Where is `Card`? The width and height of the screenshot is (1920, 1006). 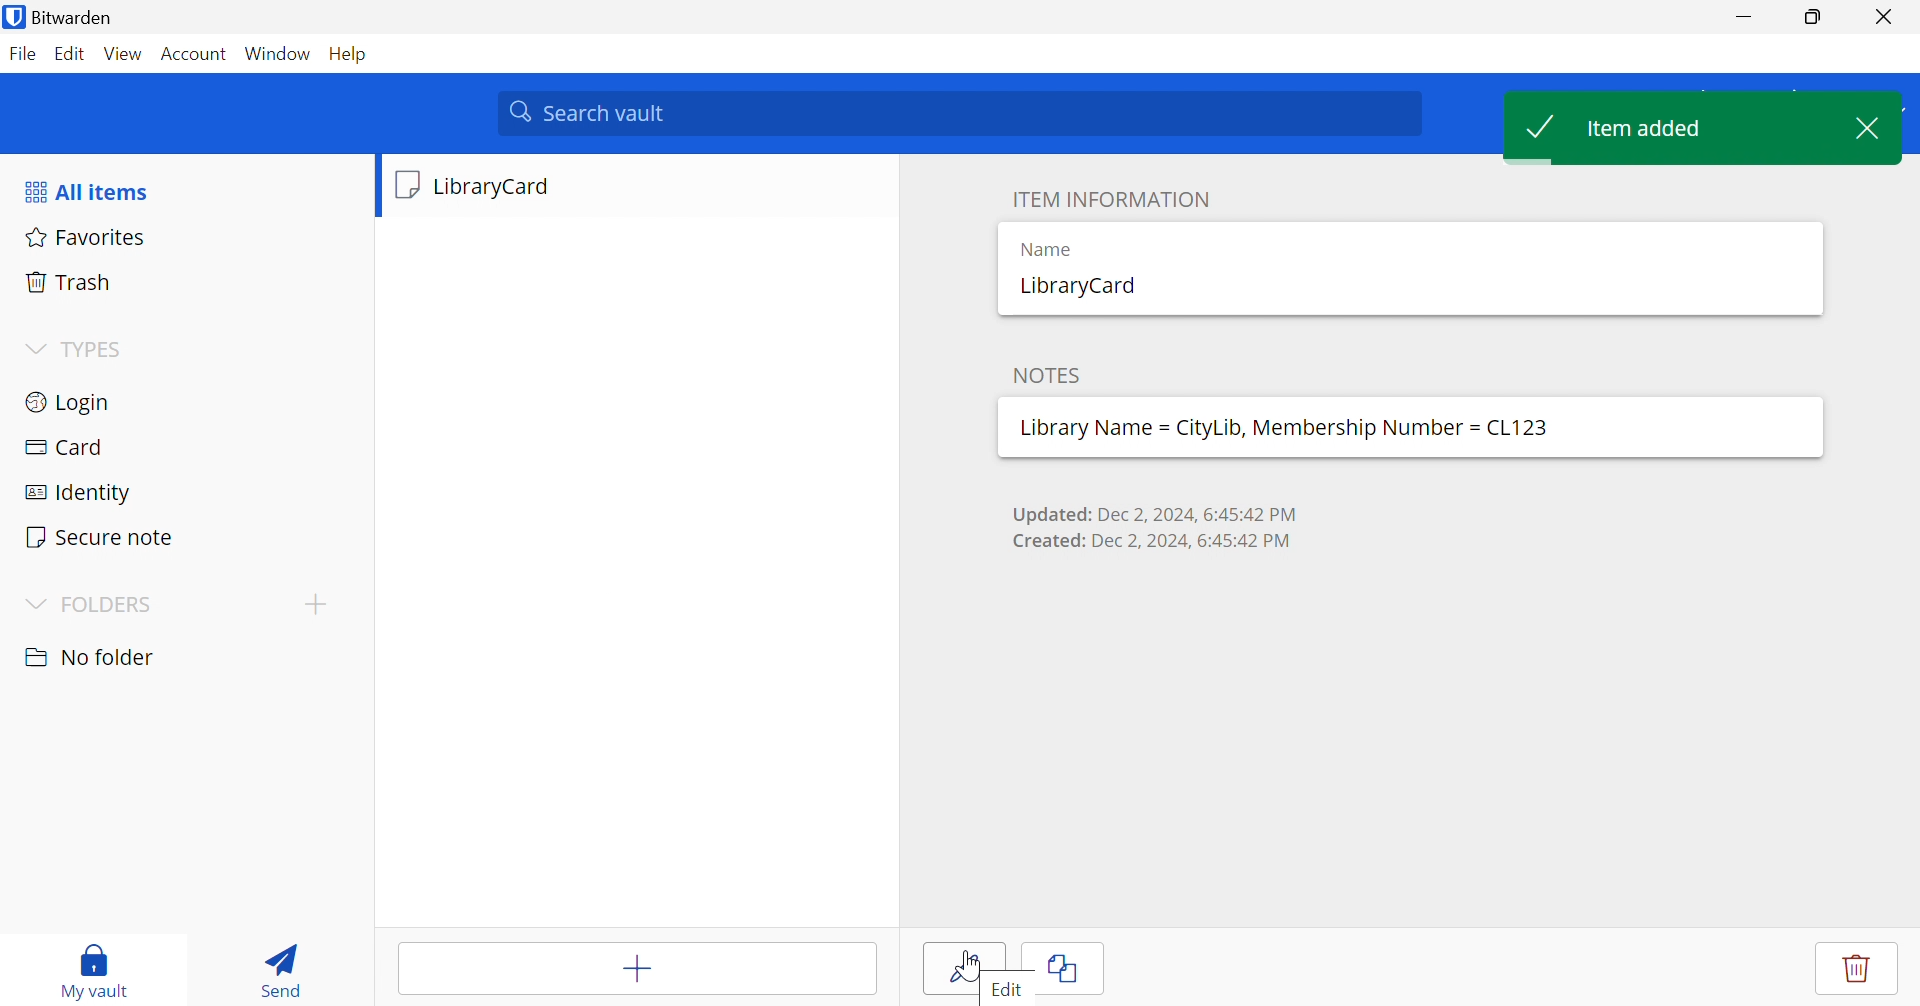 Card is located at coordinates (179, 443).